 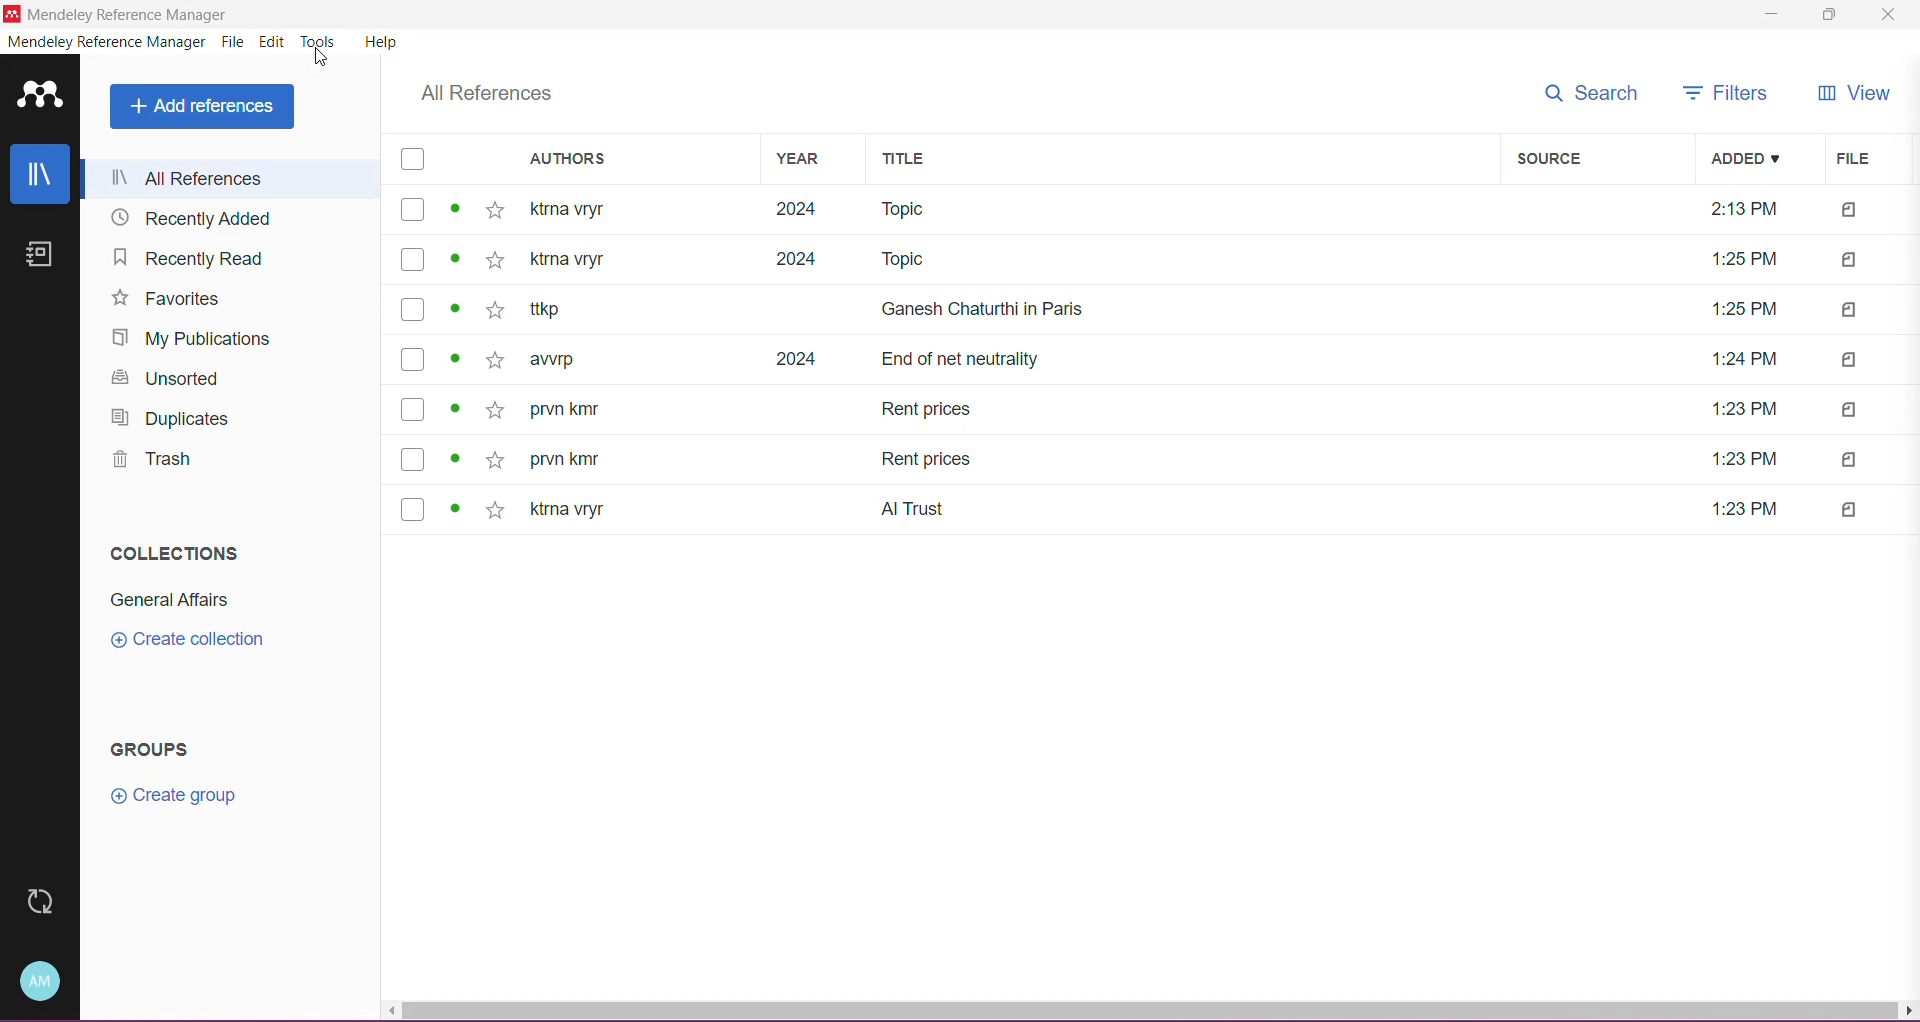 I want to click on View, so click(x=1857, y=96).